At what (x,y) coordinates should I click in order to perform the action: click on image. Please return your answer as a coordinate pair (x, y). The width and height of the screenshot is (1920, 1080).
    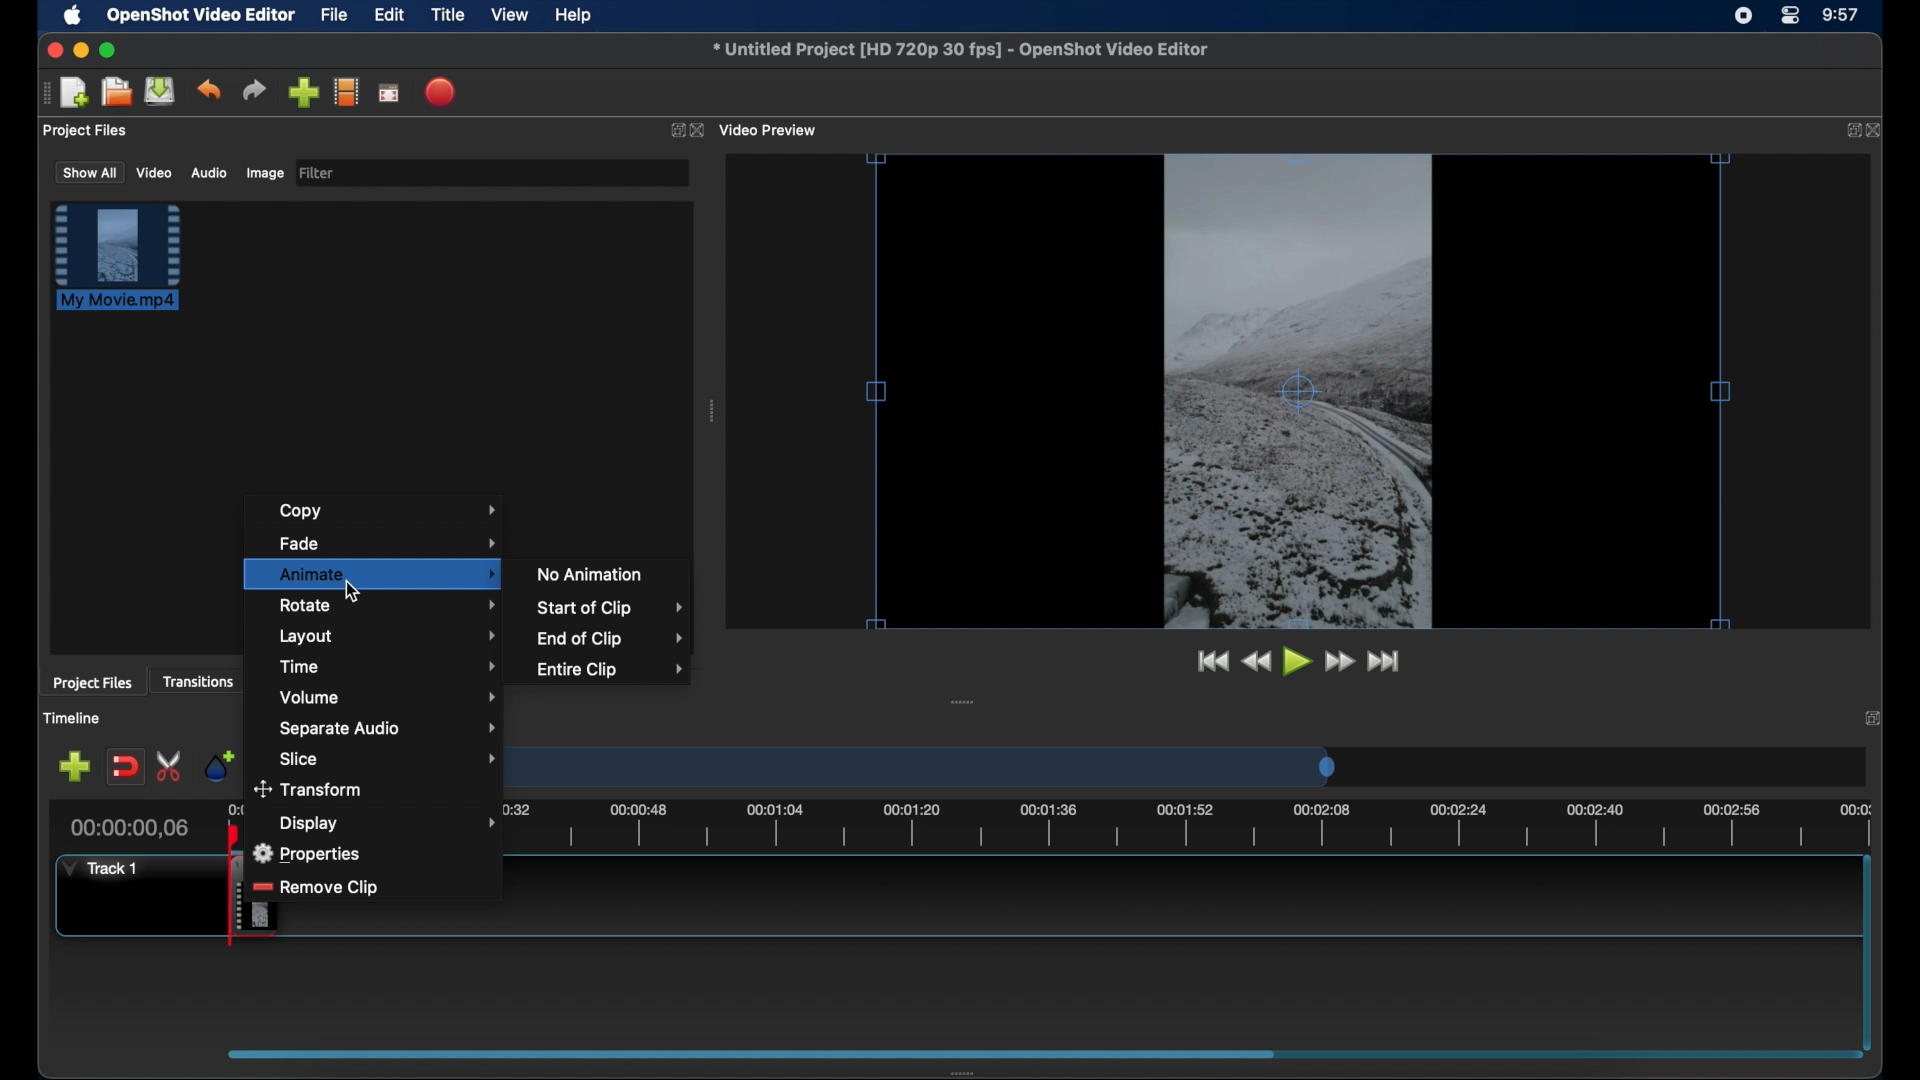
    Looking at the image, I should click on (264, 175).